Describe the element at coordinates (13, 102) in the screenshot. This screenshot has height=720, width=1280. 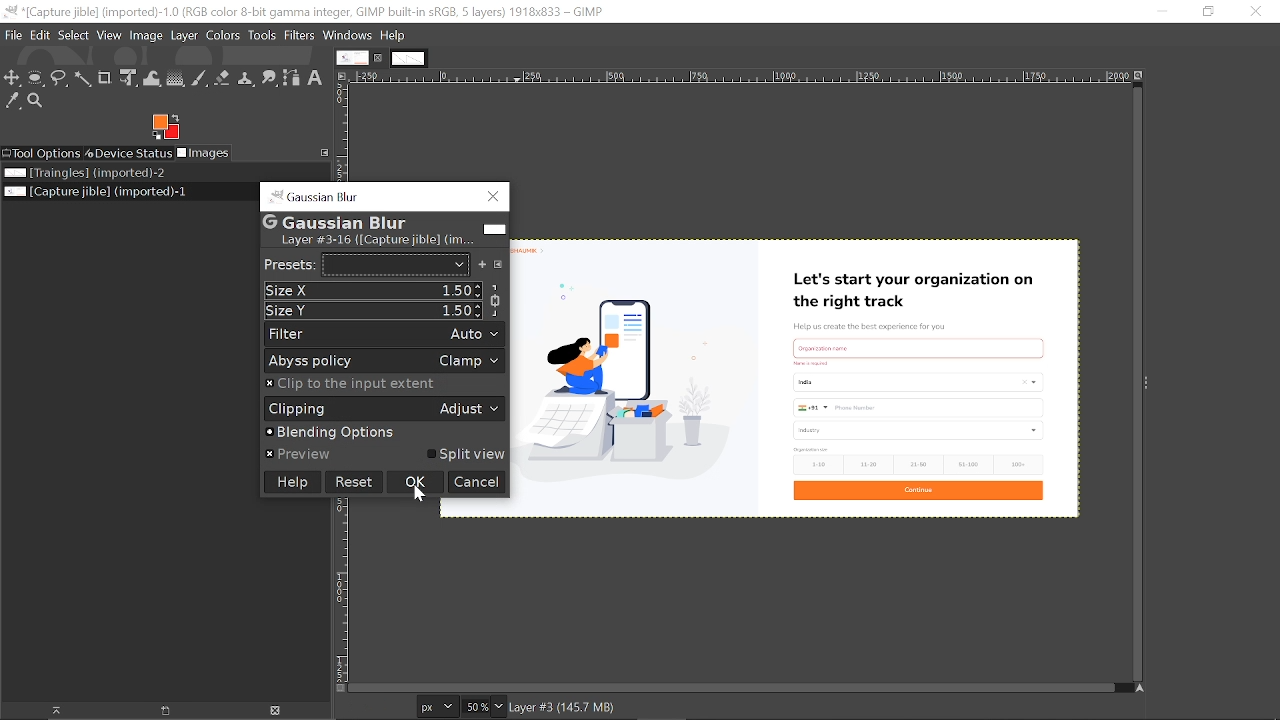
I see `Color picker tool` at that location.